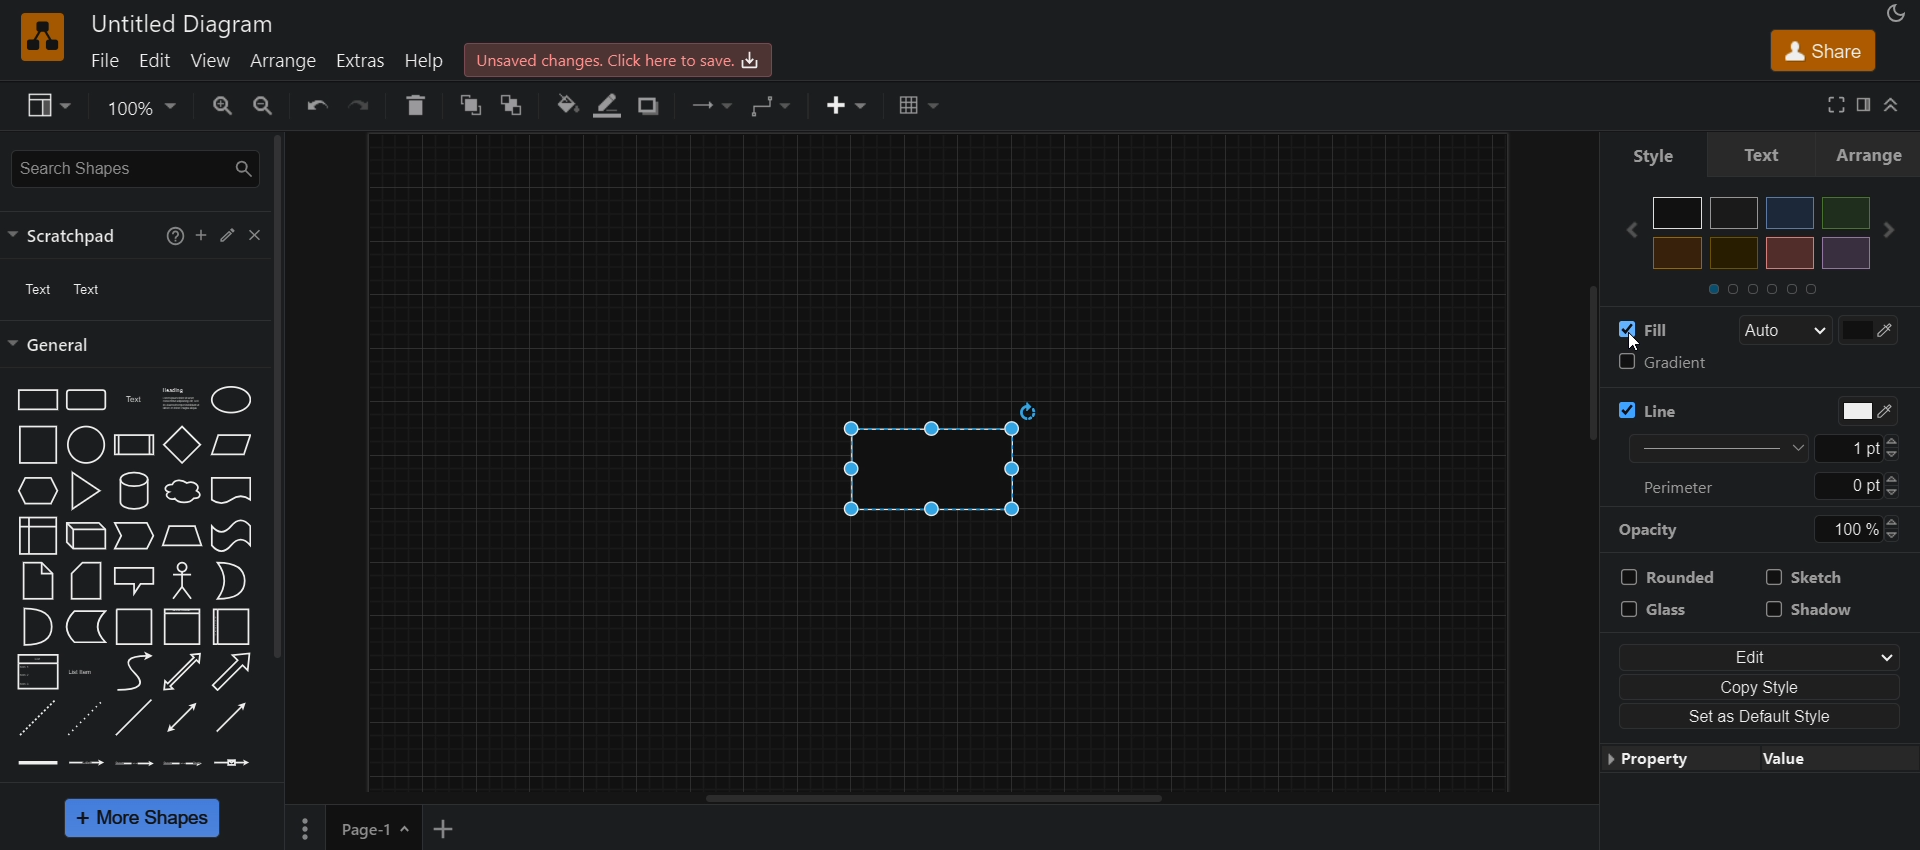  What do you see at coordinates (182, 580) in the screenshot?
I see `actor` at bounding box center [182, 580].